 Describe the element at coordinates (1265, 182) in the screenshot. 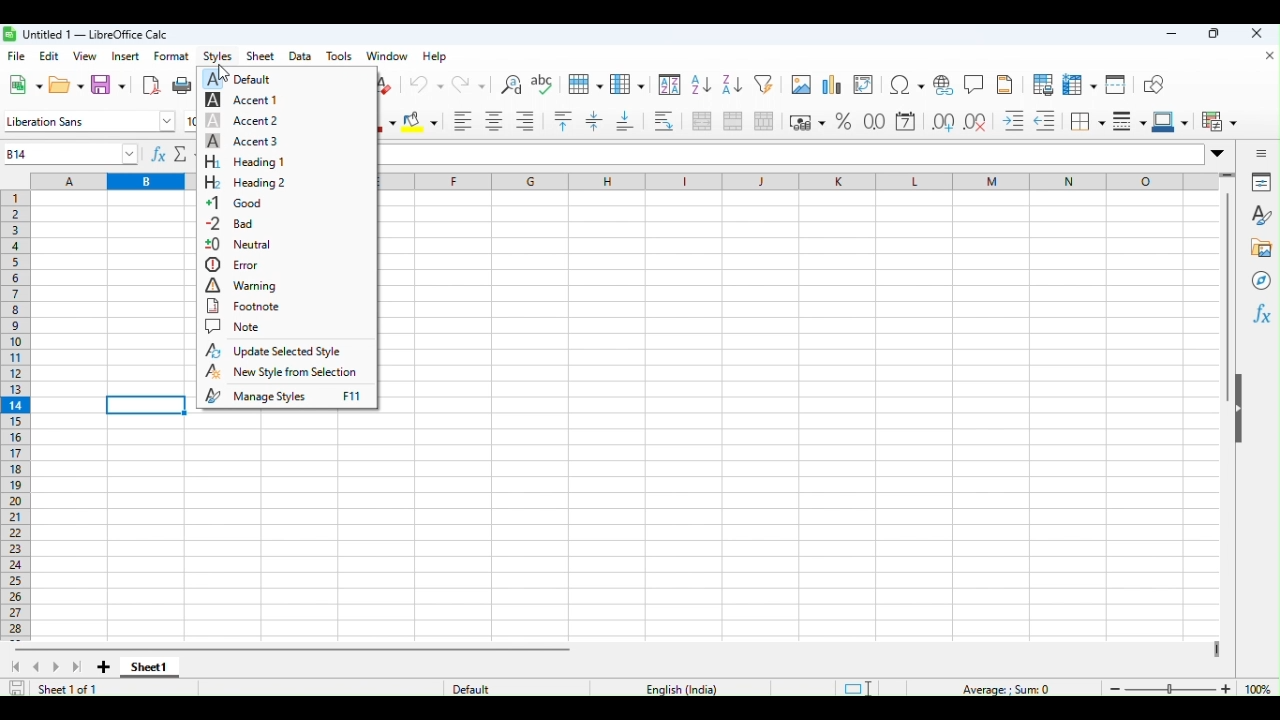

I see `Properties` at that location.